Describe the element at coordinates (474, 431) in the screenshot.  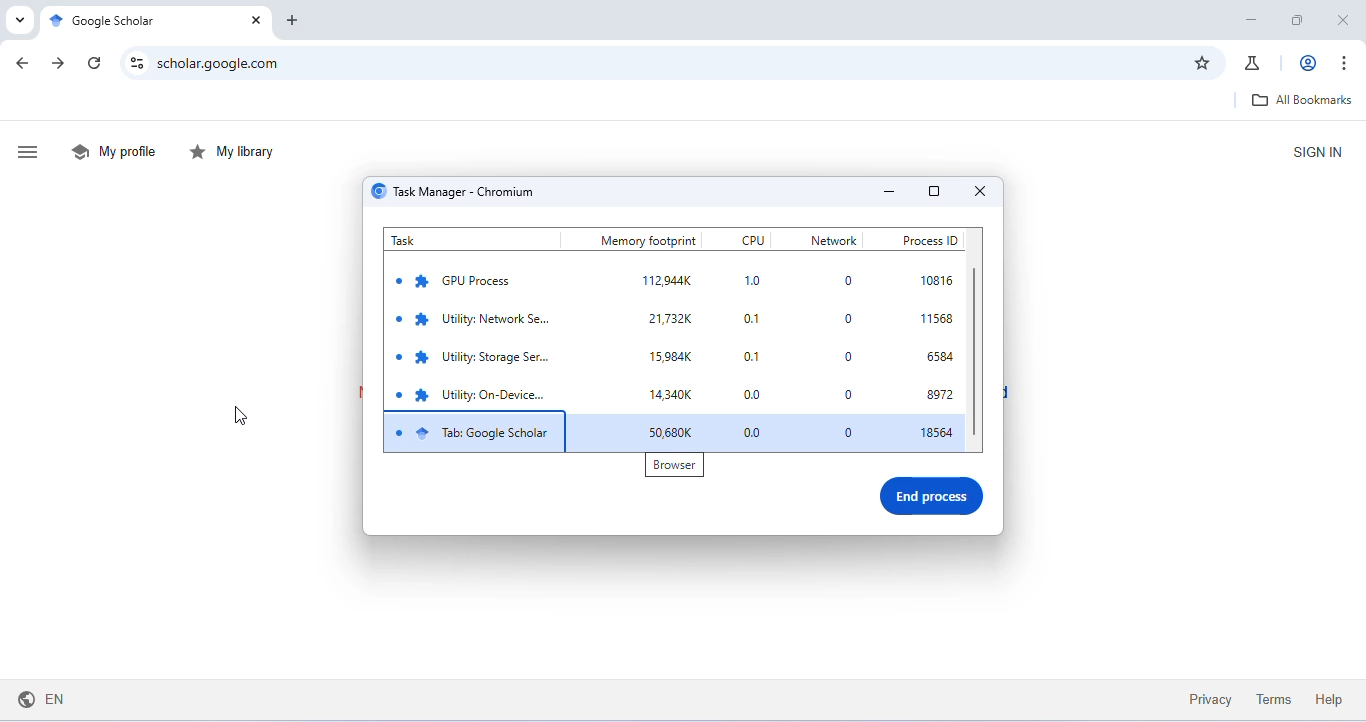
I see `tab google scholar` at that location.